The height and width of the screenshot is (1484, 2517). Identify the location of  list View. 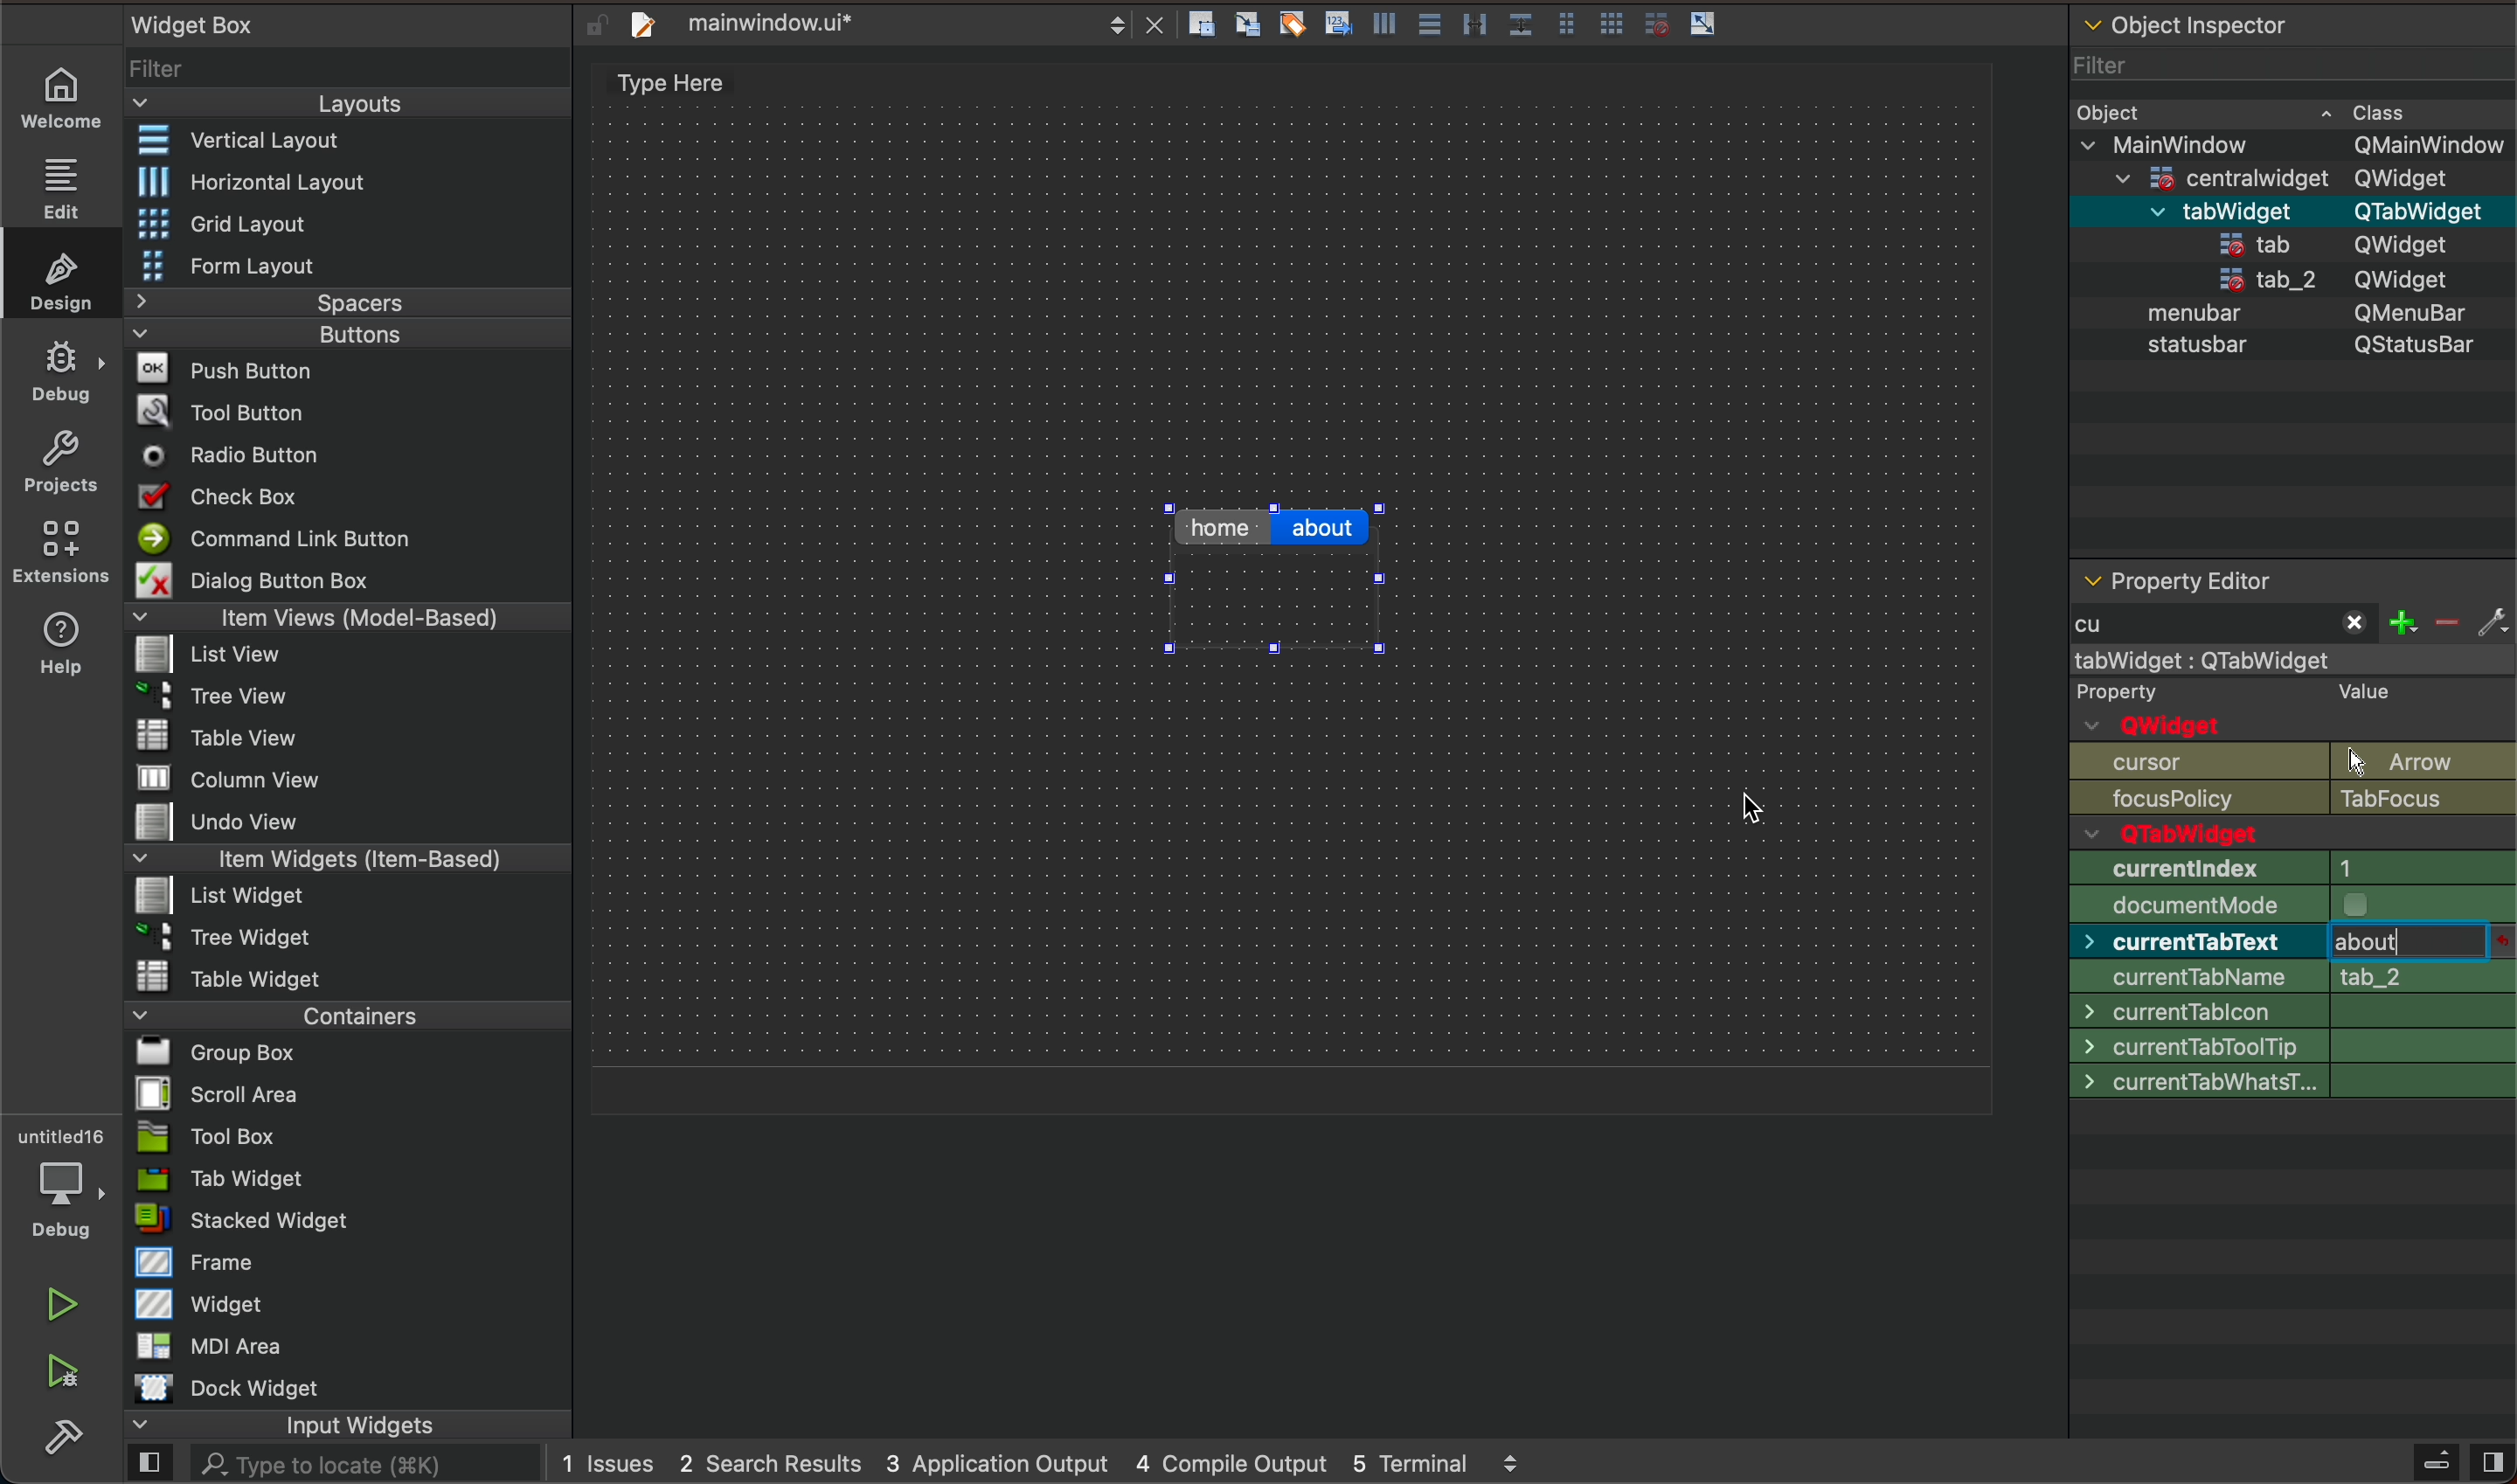
(210, 655).